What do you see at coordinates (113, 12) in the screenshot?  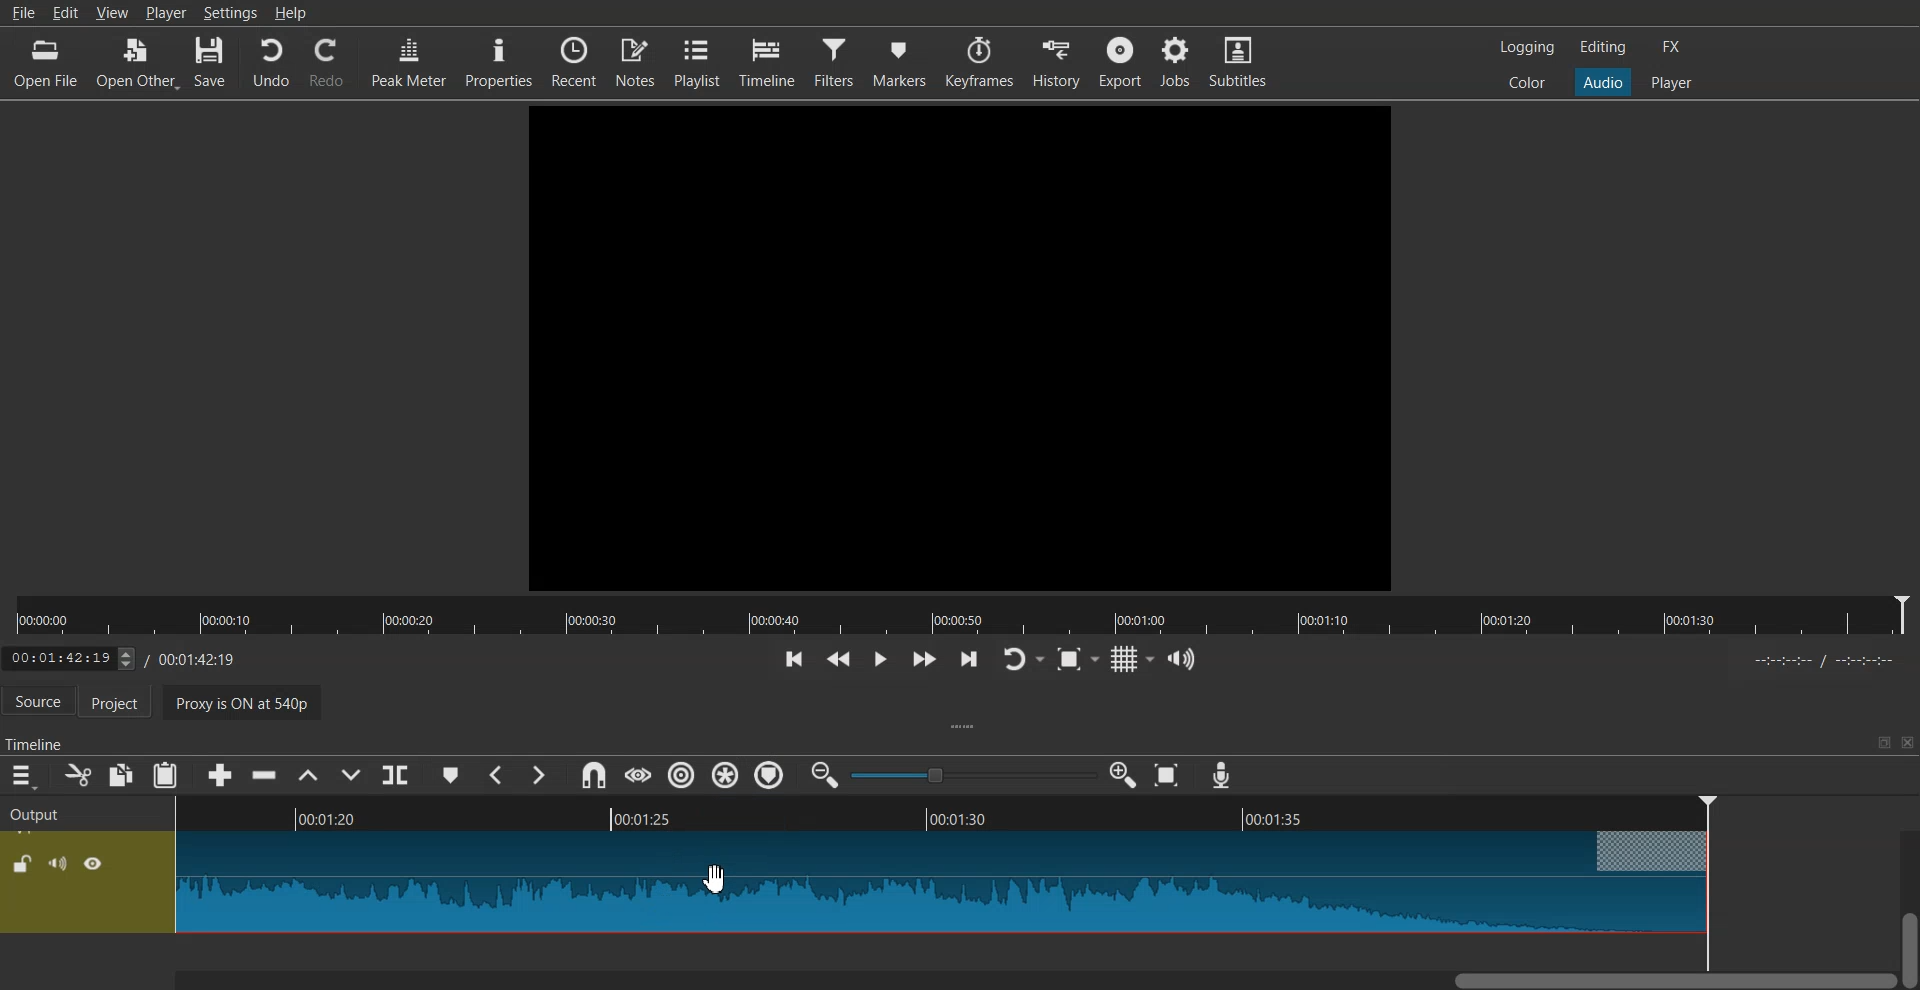 I see `View` at bounding box center [113, 12].